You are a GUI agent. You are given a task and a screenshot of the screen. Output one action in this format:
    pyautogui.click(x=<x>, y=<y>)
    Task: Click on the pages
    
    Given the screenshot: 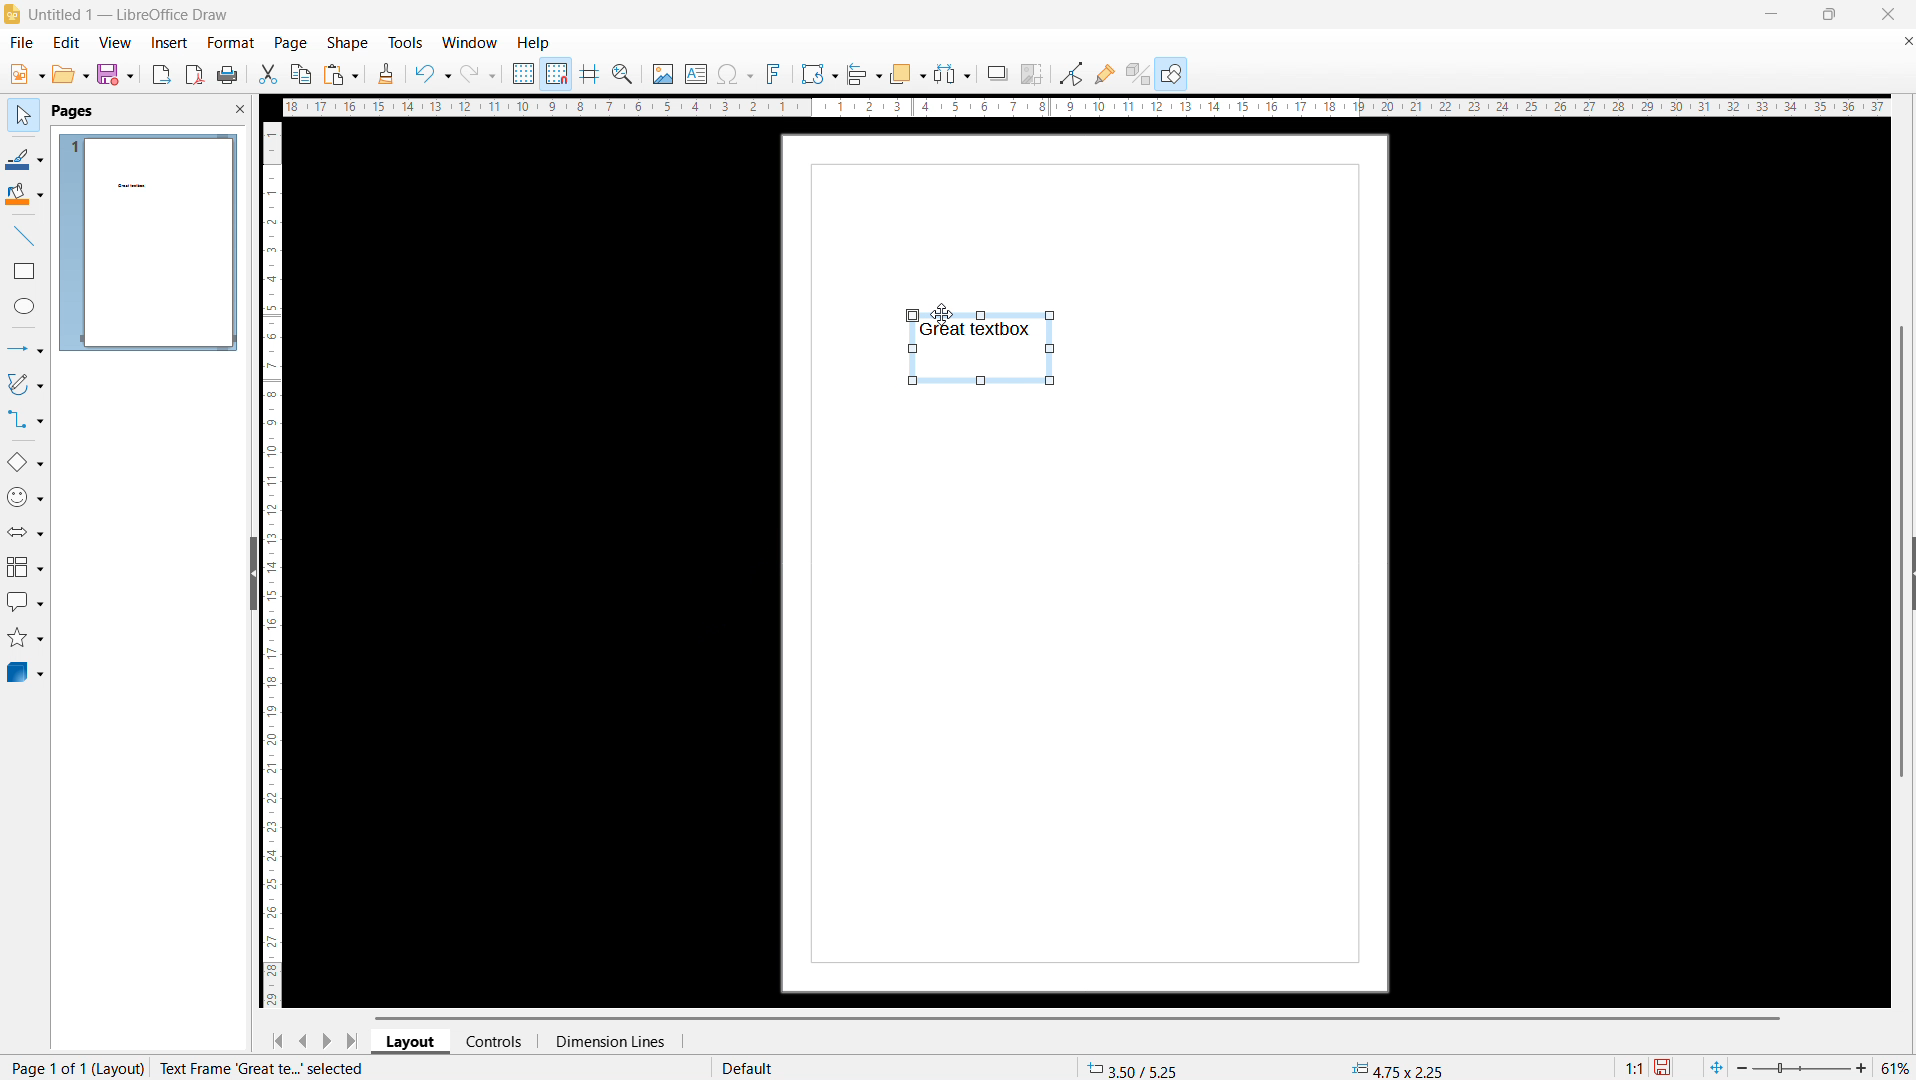 What is the action you would take?
    pyautogui.click(x=72, y=110)
    